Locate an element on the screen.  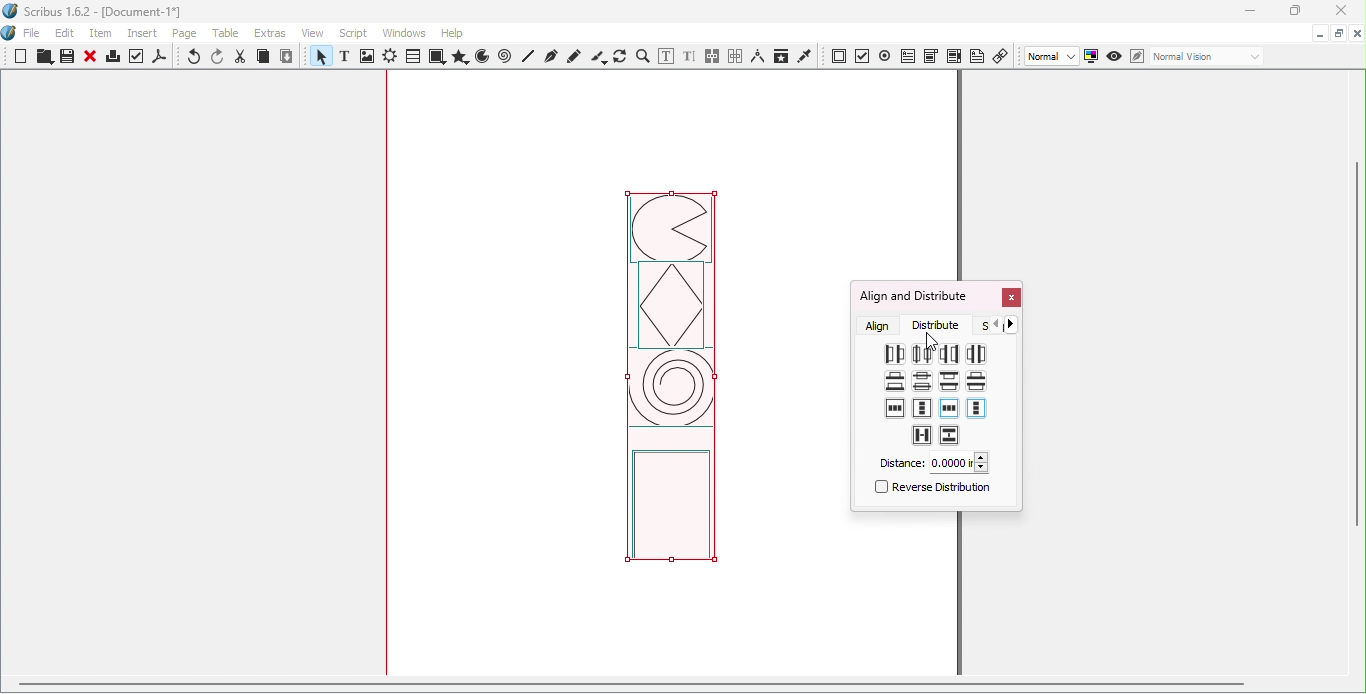
Edit is located at coordinates (65, 33).